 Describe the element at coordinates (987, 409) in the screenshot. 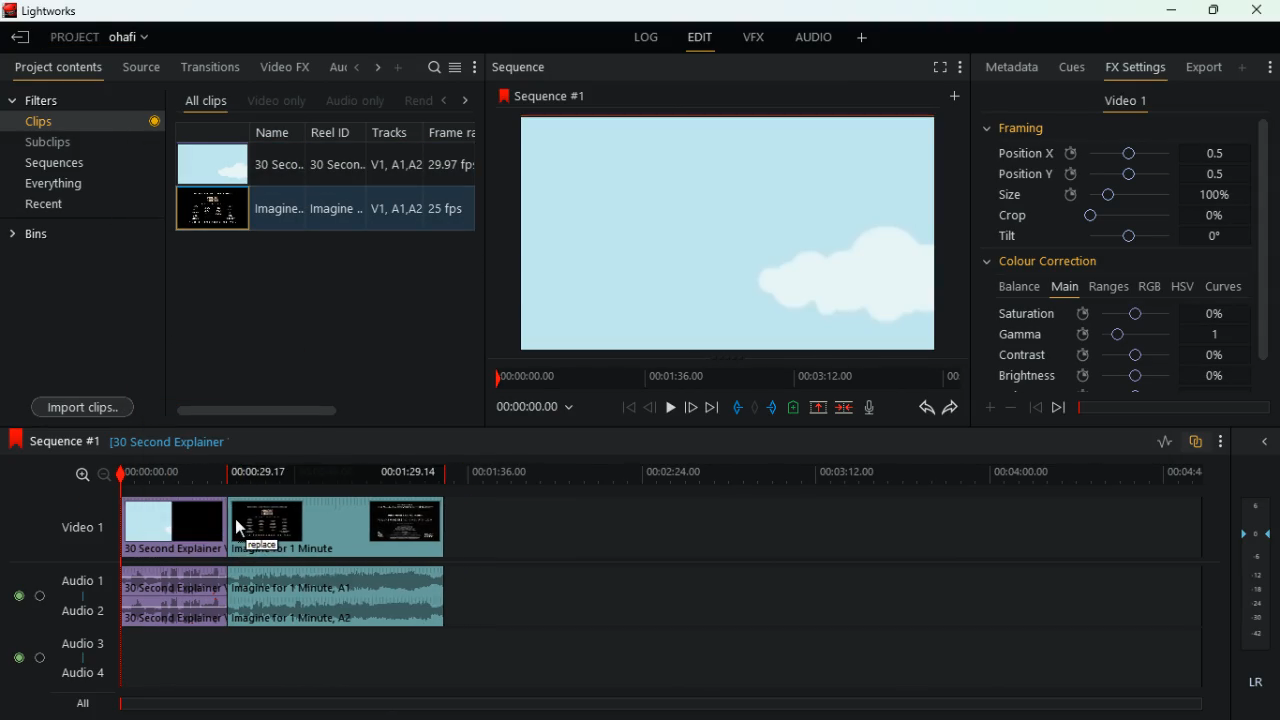

I see `plus` at that location.